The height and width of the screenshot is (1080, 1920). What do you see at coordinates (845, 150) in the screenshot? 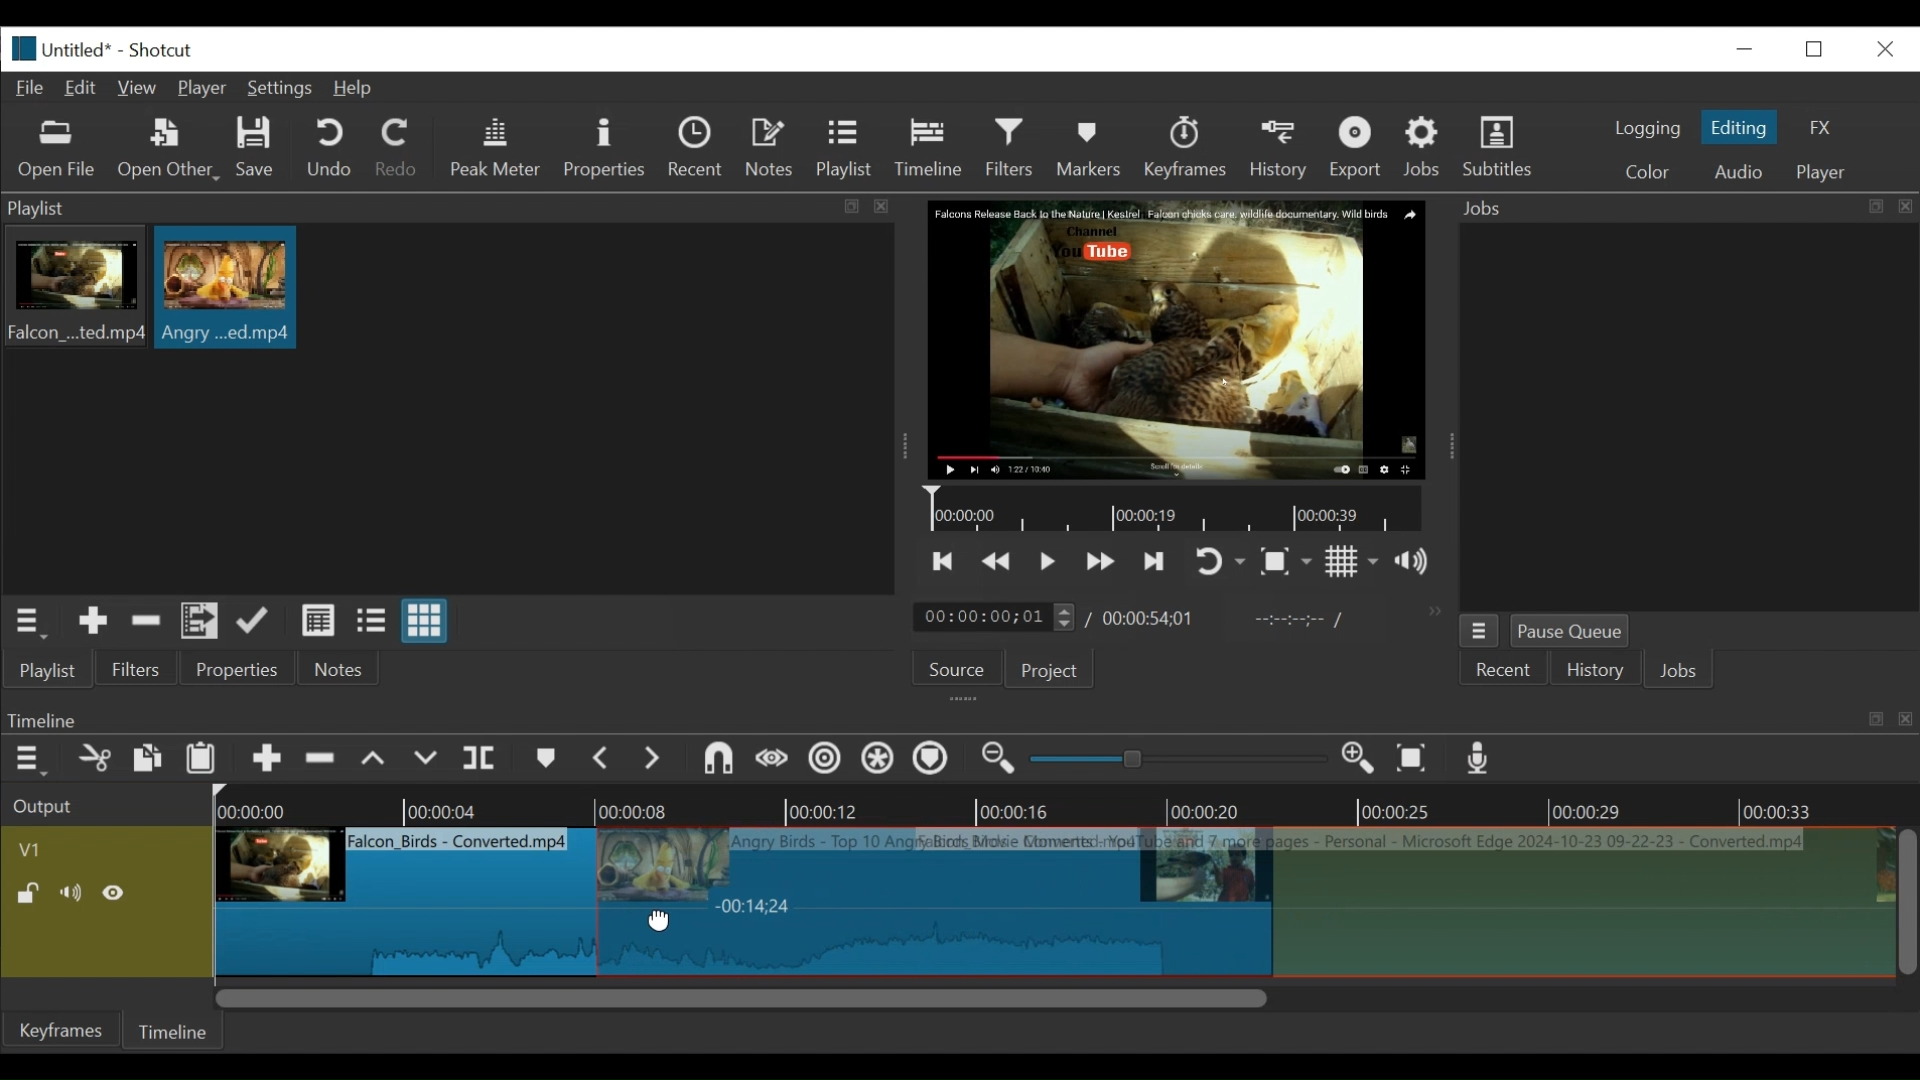
I see `Playlist` at bounding box center [845, 150].